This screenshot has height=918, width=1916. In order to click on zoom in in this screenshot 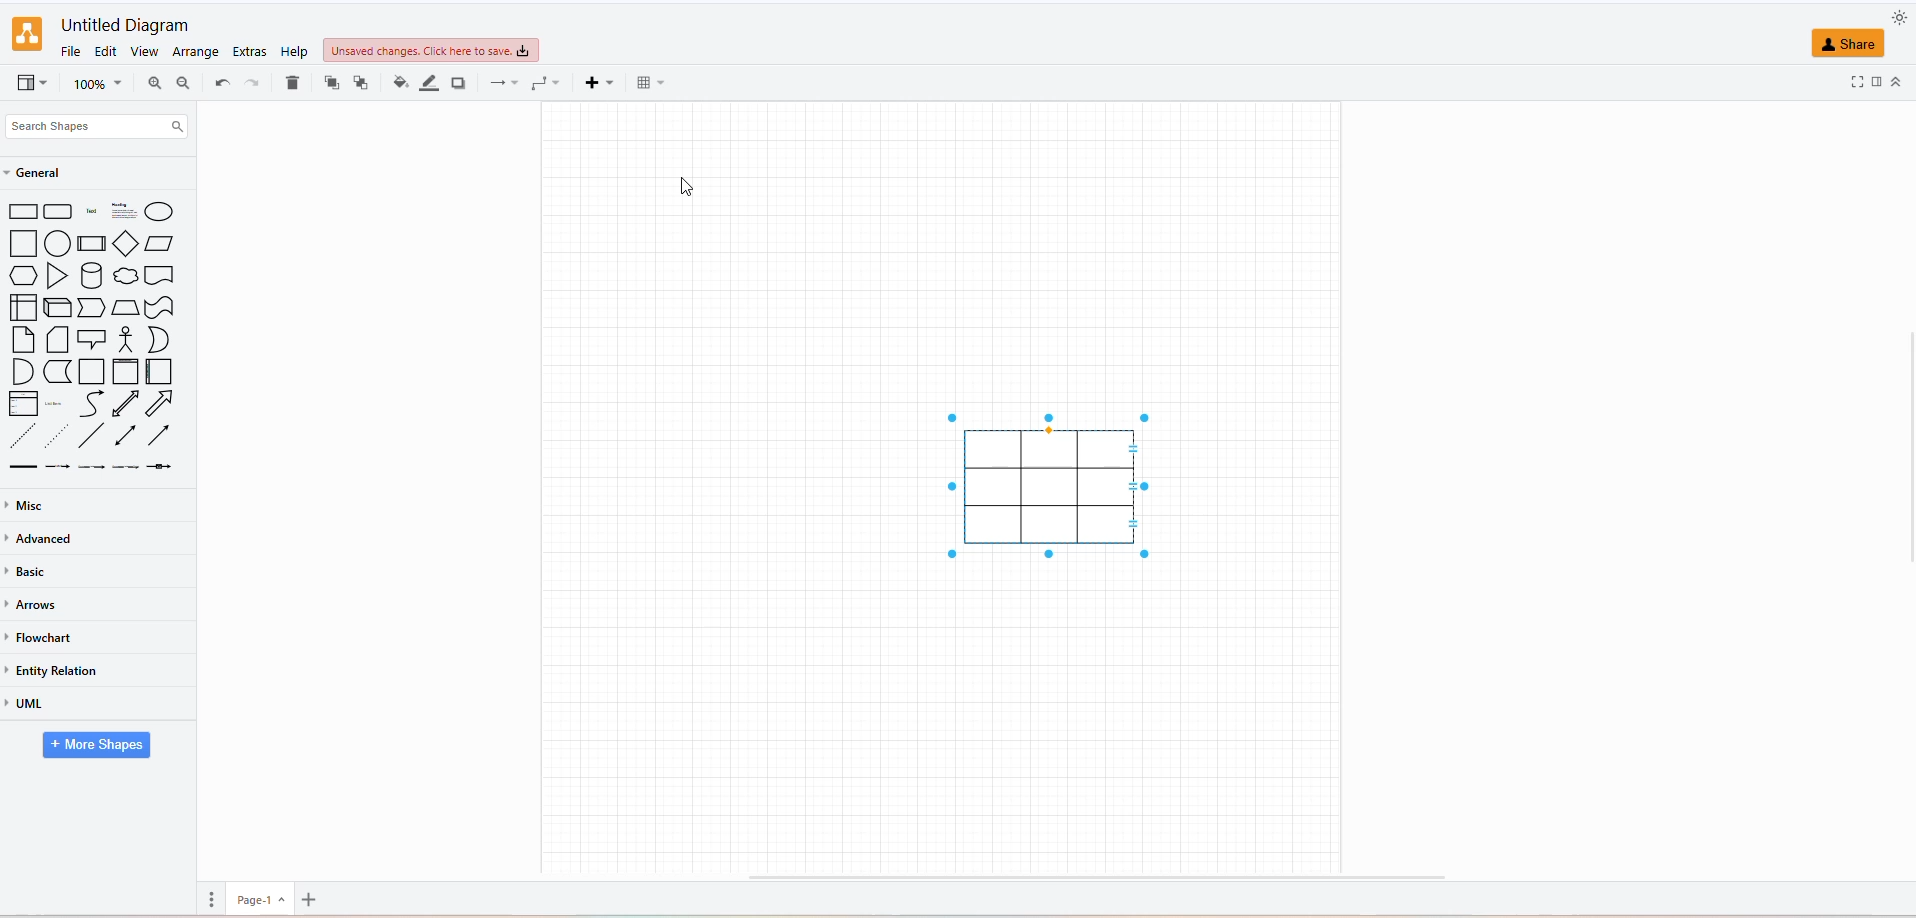, I will do `click(155, 83)`.